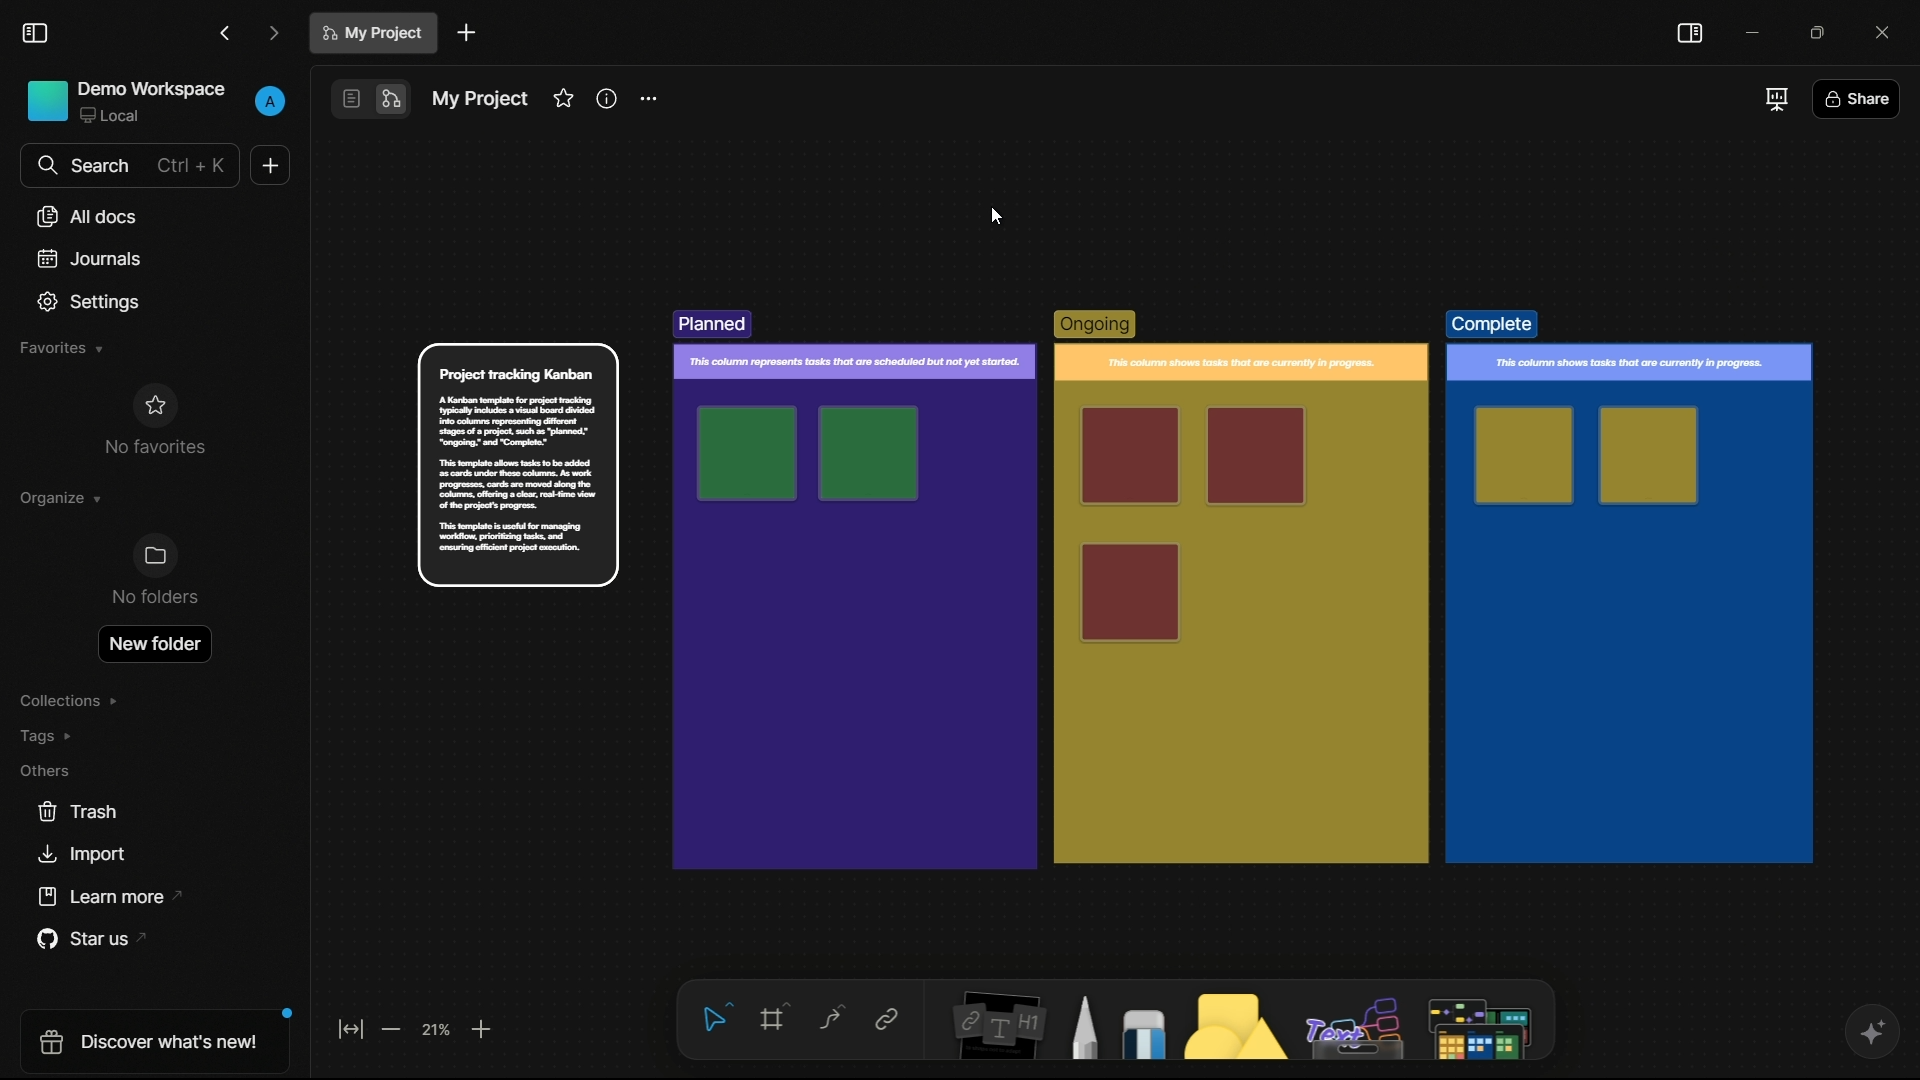 The image size is (1920, 1080). I want to click on forward, so click(274, 35).